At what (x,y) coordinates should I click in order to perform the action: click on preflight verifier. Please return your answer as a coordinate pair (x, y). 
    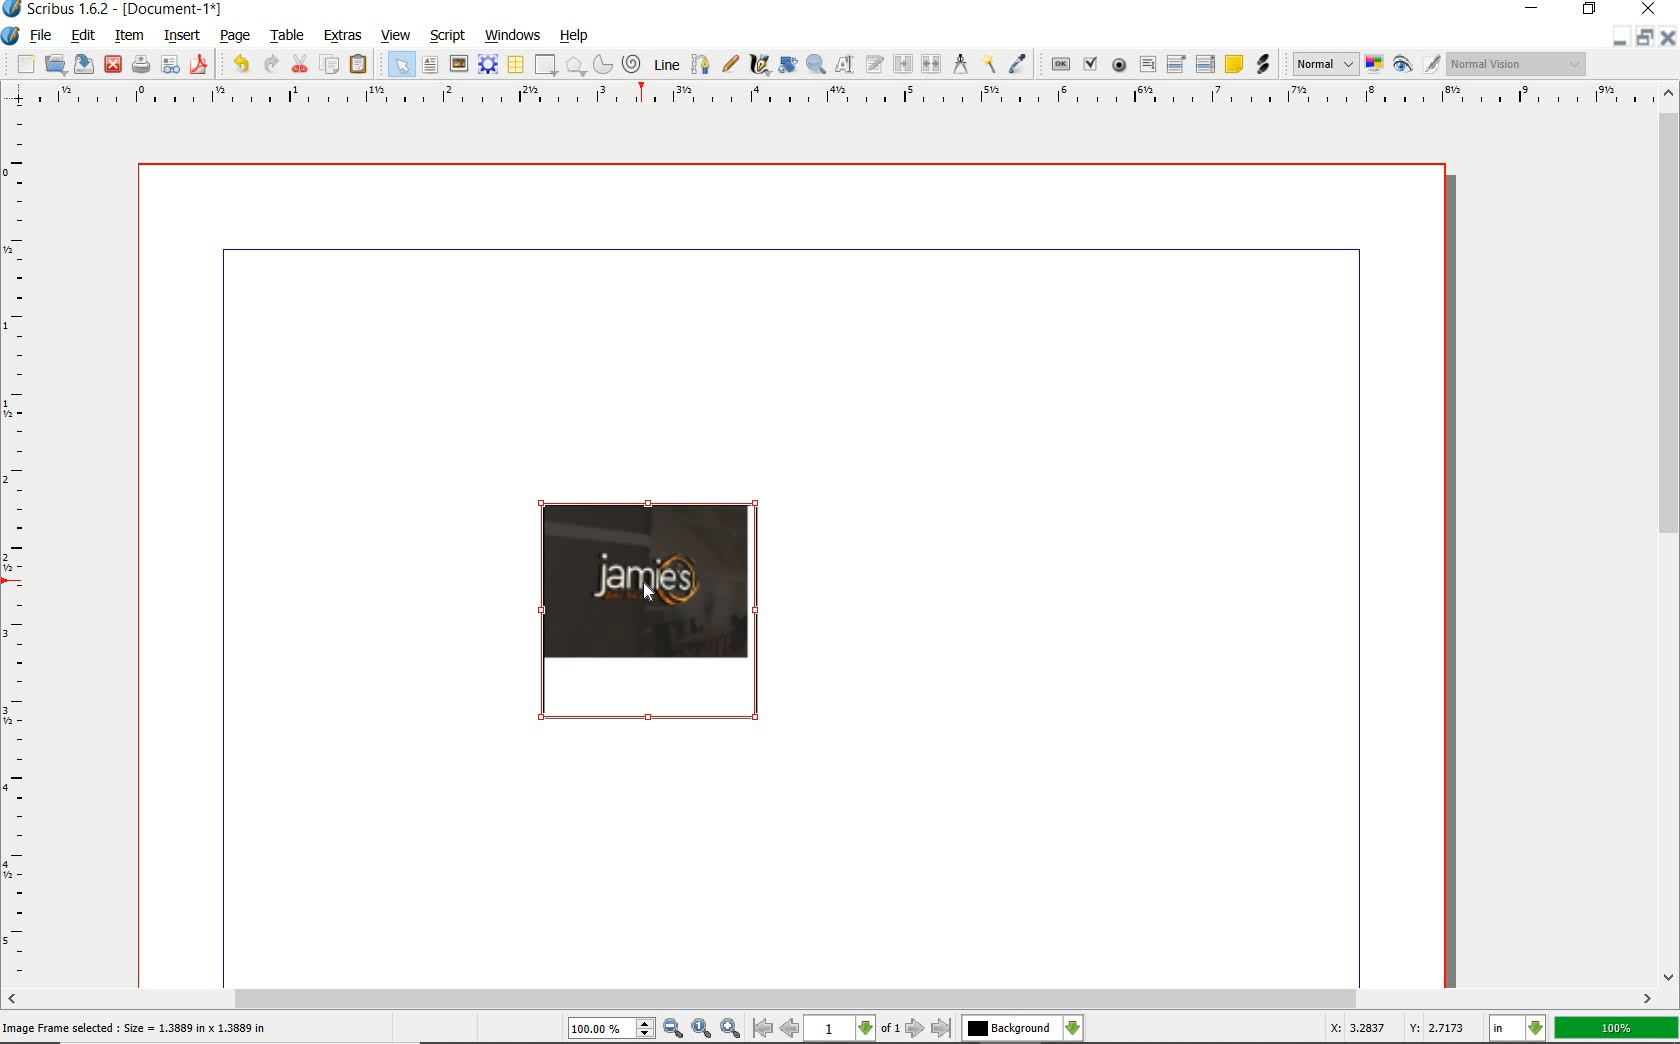
    Looking at the image, I should click on (172, 65).